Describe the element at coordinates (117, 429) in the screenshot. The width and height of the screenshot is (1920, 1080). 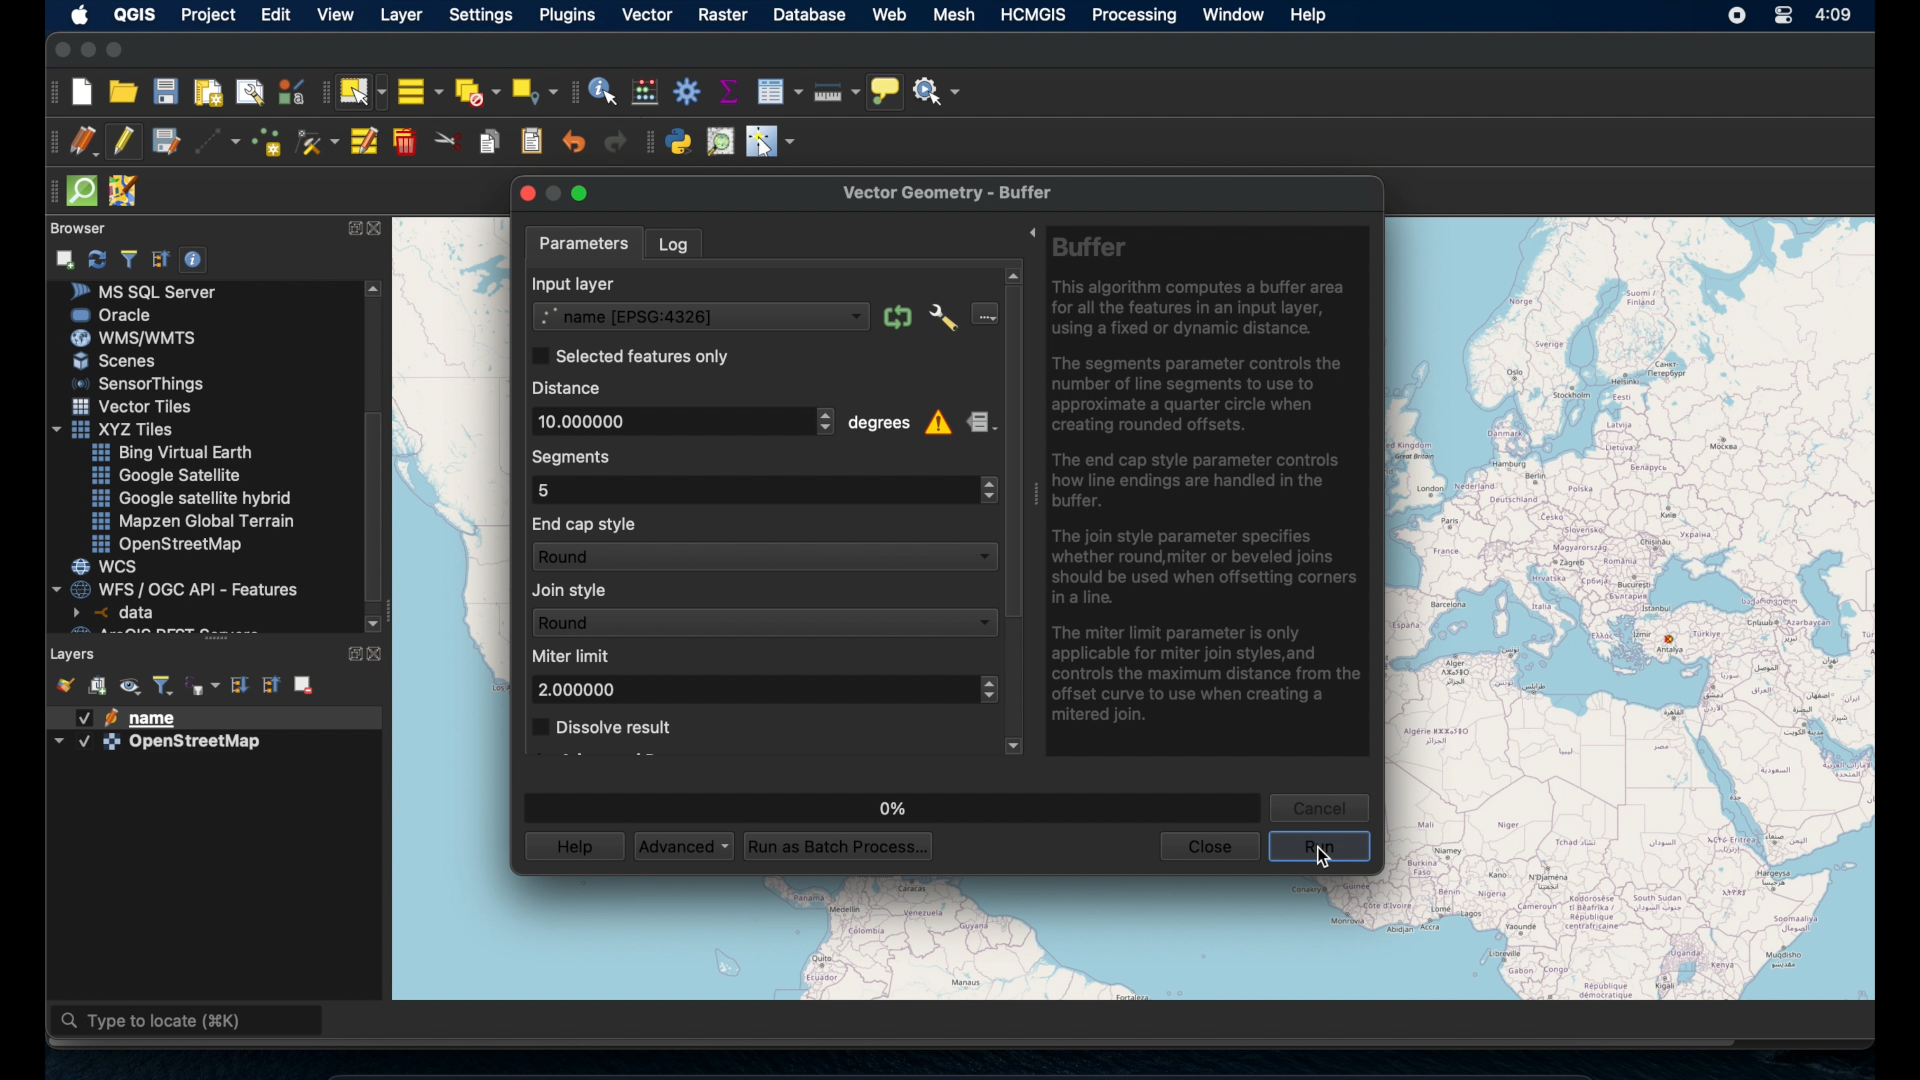
I see `xyz tiles menu` at that location.